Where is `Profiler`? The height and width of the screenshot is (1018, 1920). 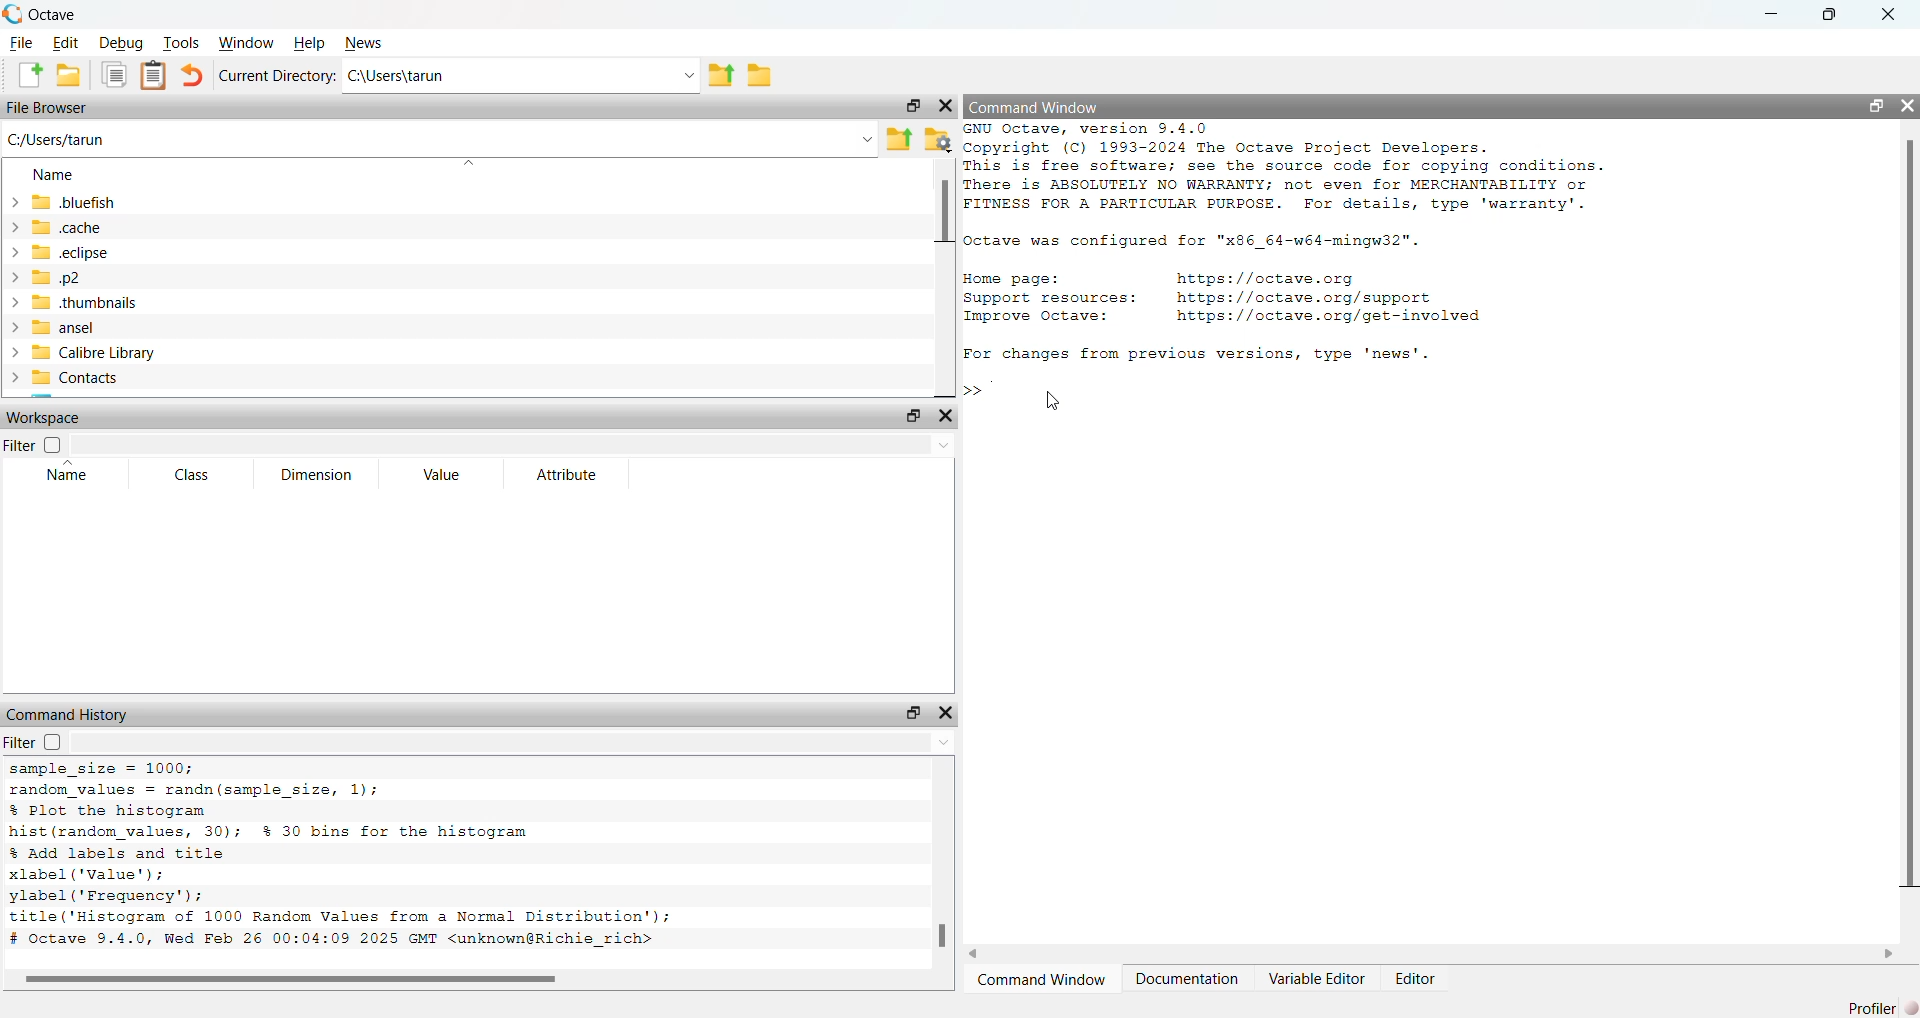 Profiler is located at coordinates (1880, 1007).